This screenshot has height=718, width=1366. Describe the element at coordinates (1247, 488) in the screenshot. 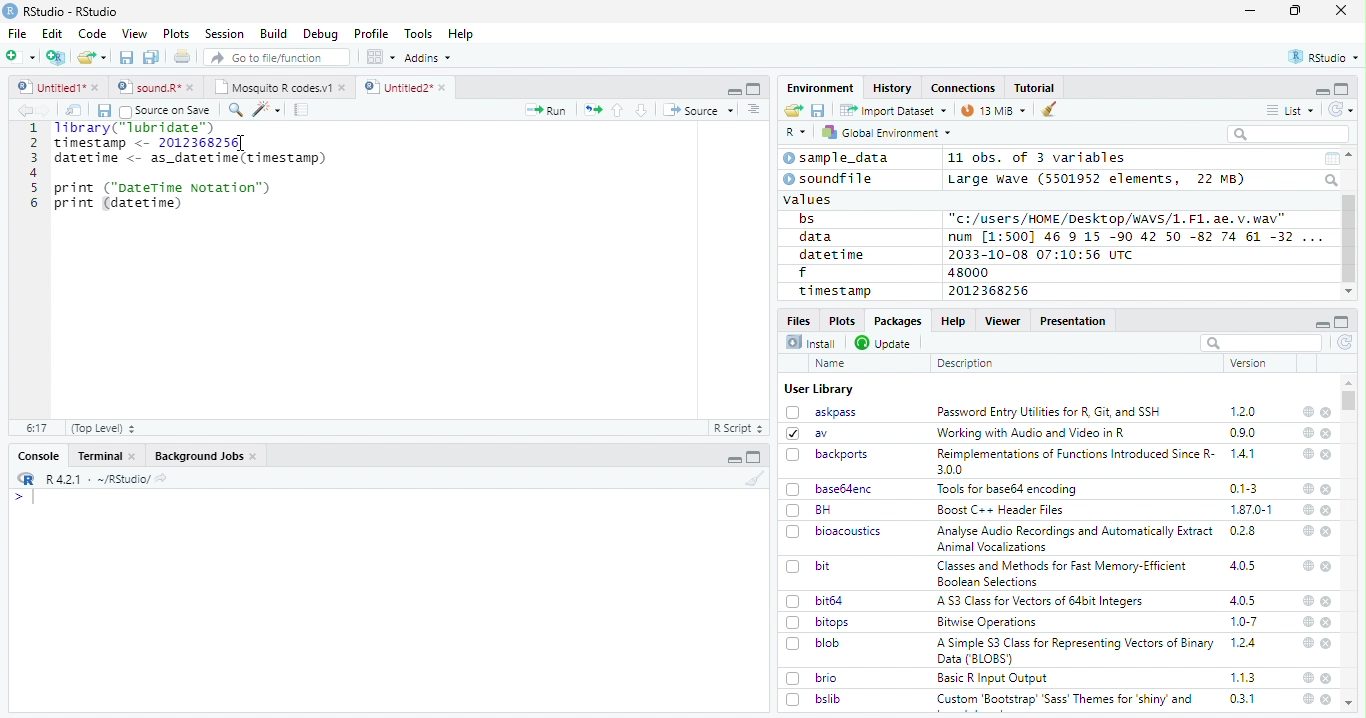

I see `0.1-3` at that location.